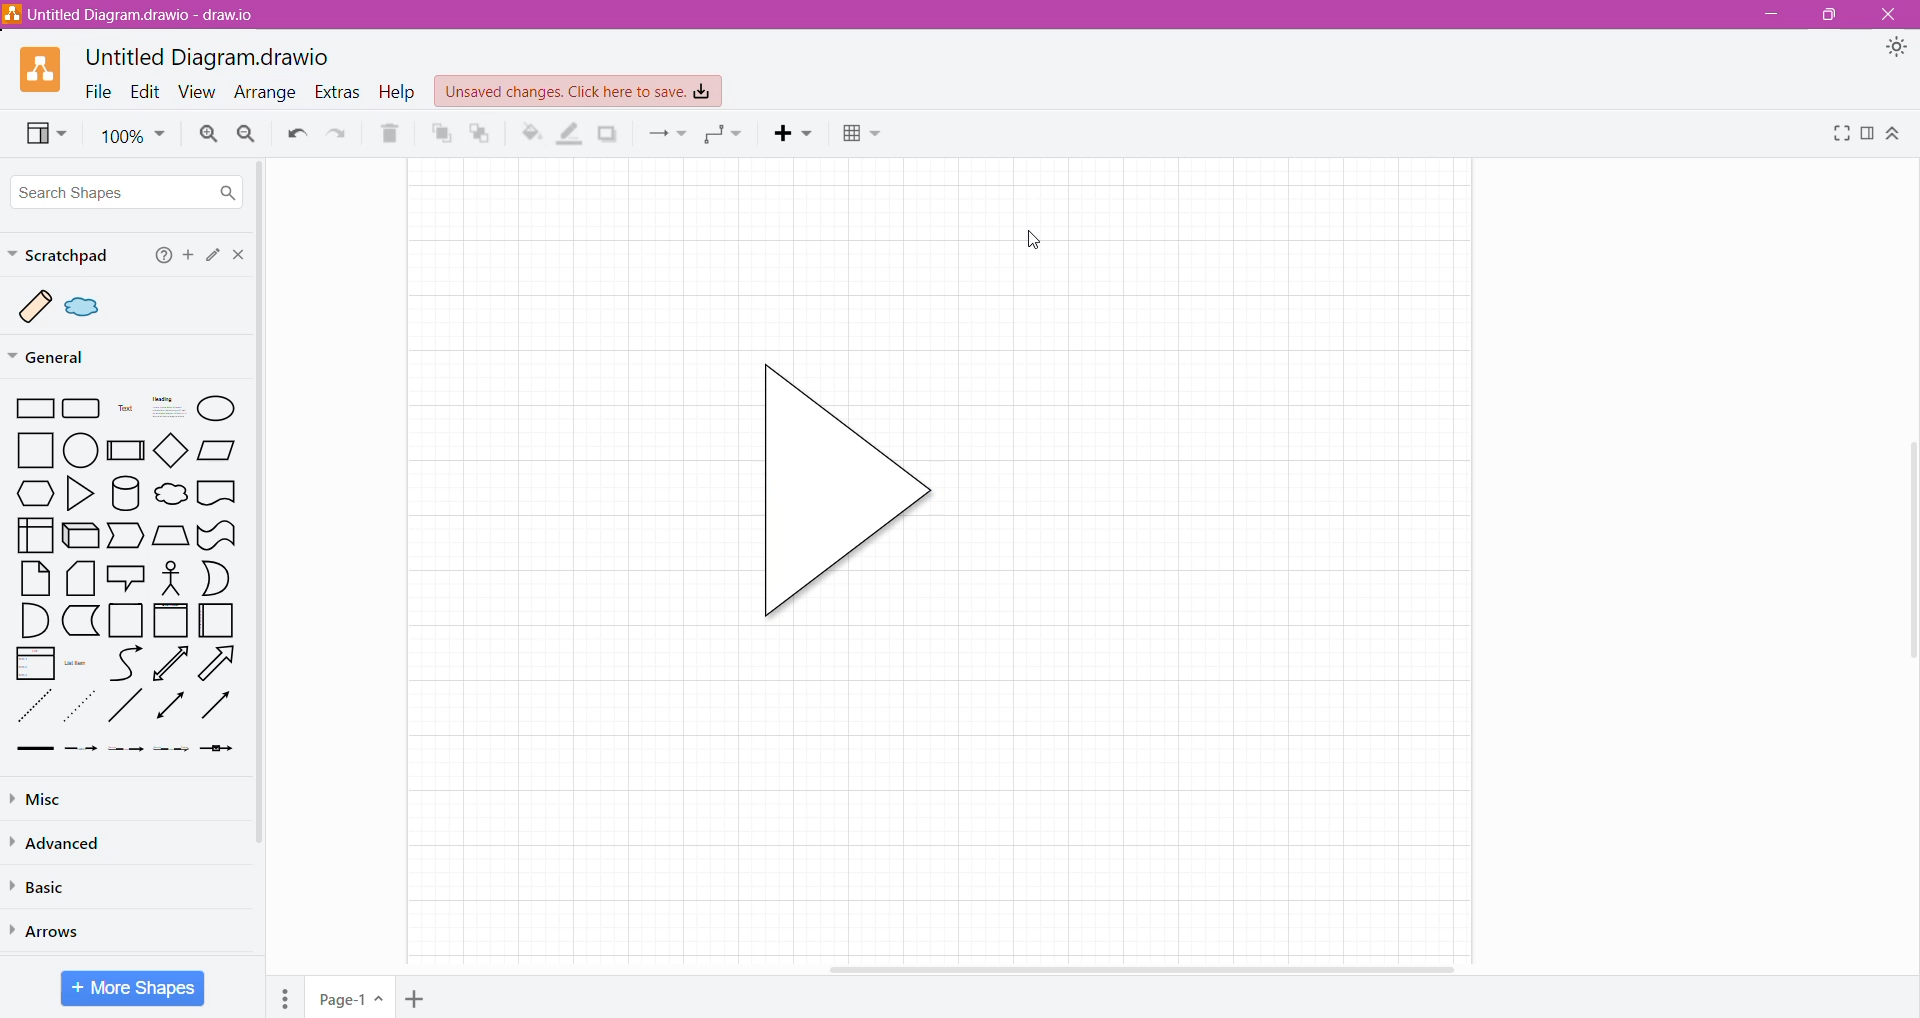 This screenshot has width=1920, height=1018. What do you see at coordinates (268, 503) in the screenshot?
I see `Vertical Scroll Bar` at bounding box center [268, 503].